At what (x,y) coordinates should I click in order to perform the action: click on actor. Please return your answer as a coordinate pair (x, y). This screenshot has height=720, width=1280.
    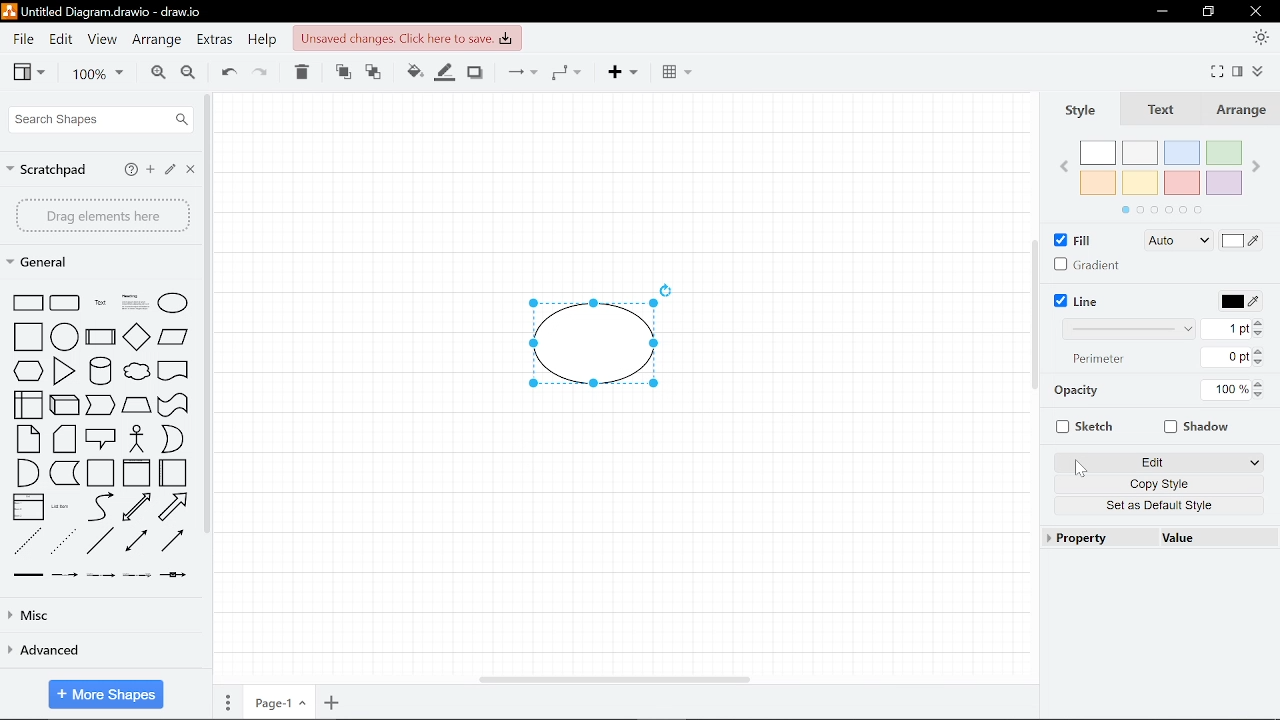
    Looking at the image, I should click on (137, 439).